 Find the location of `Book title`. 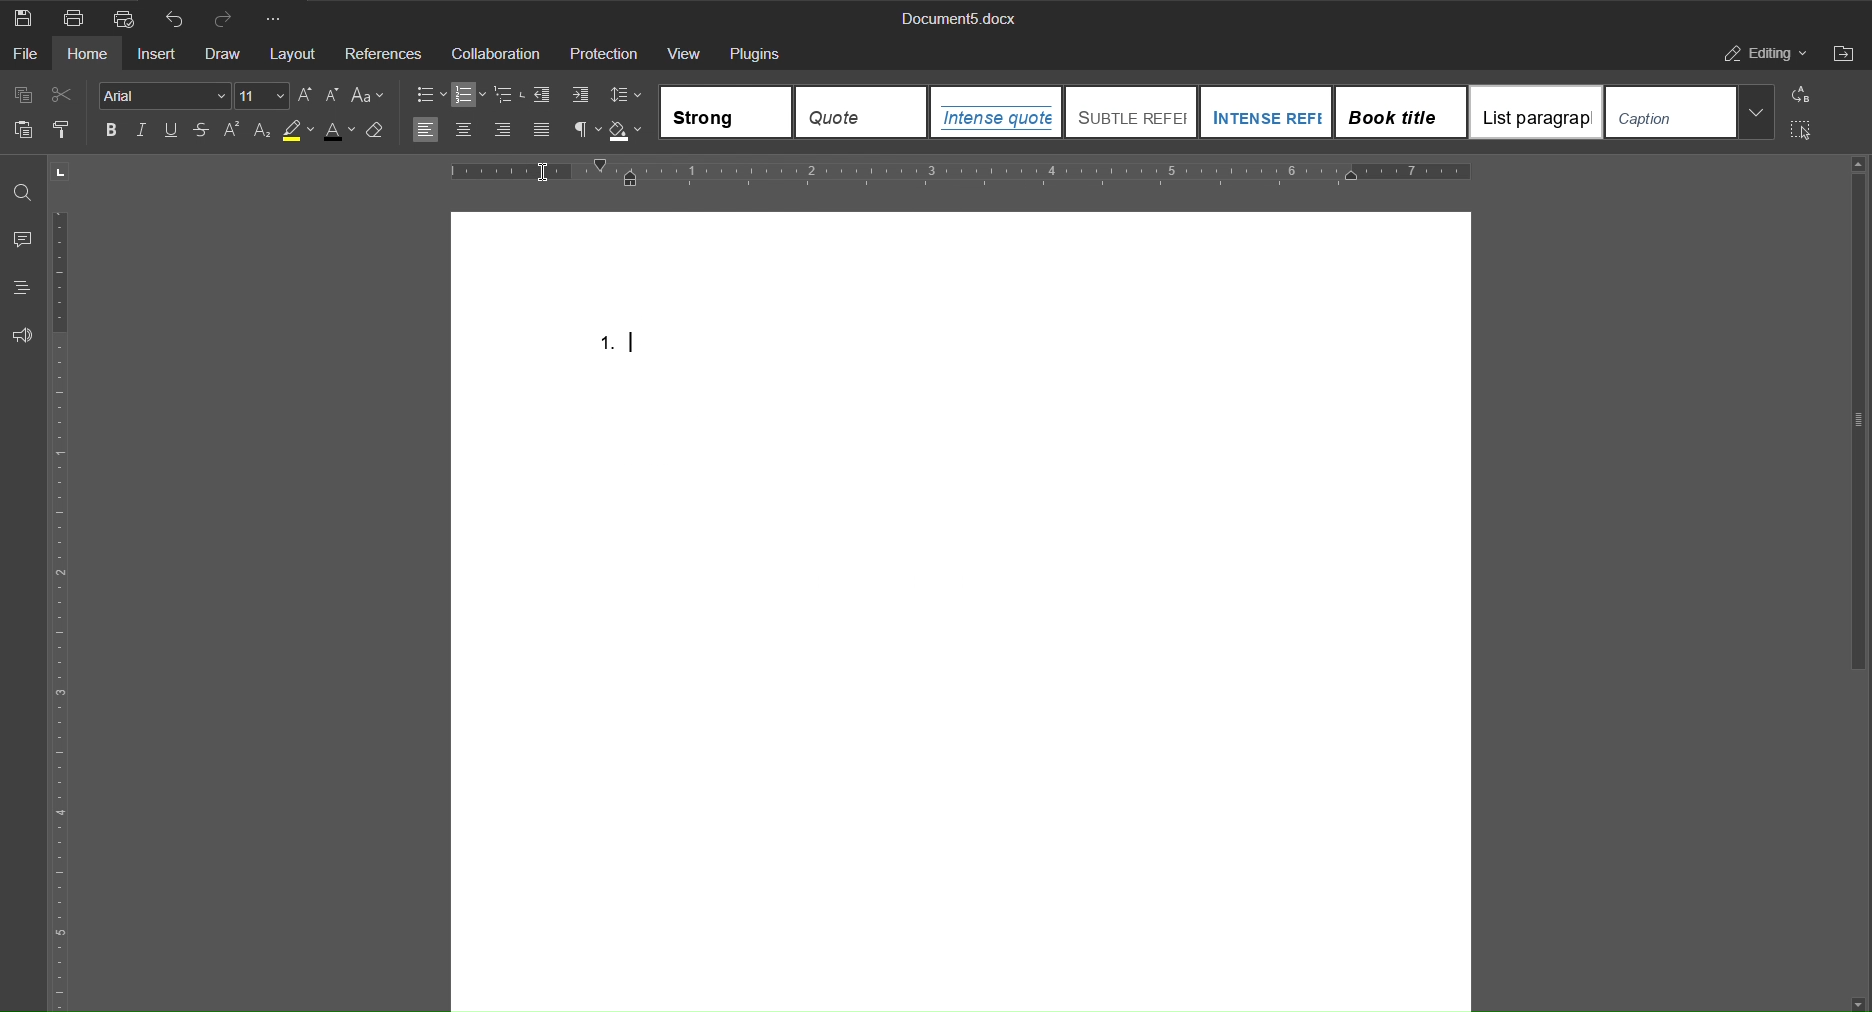

Book title is located at coordinates (1405, 112).